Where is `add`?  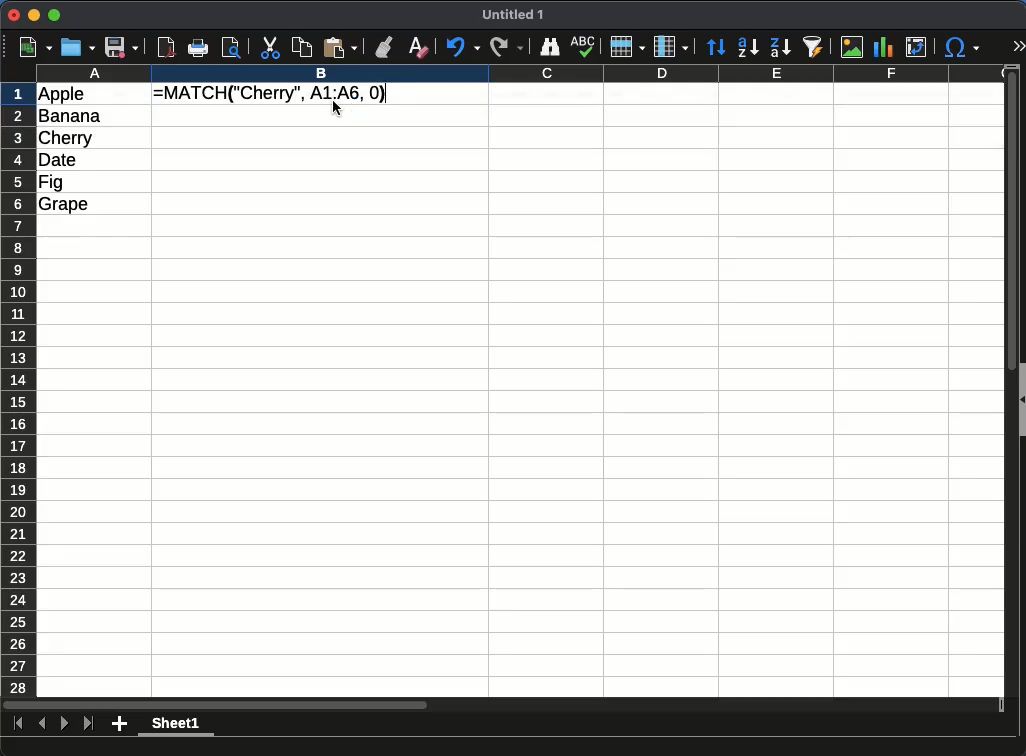 add is located at coordinates (119, 724).